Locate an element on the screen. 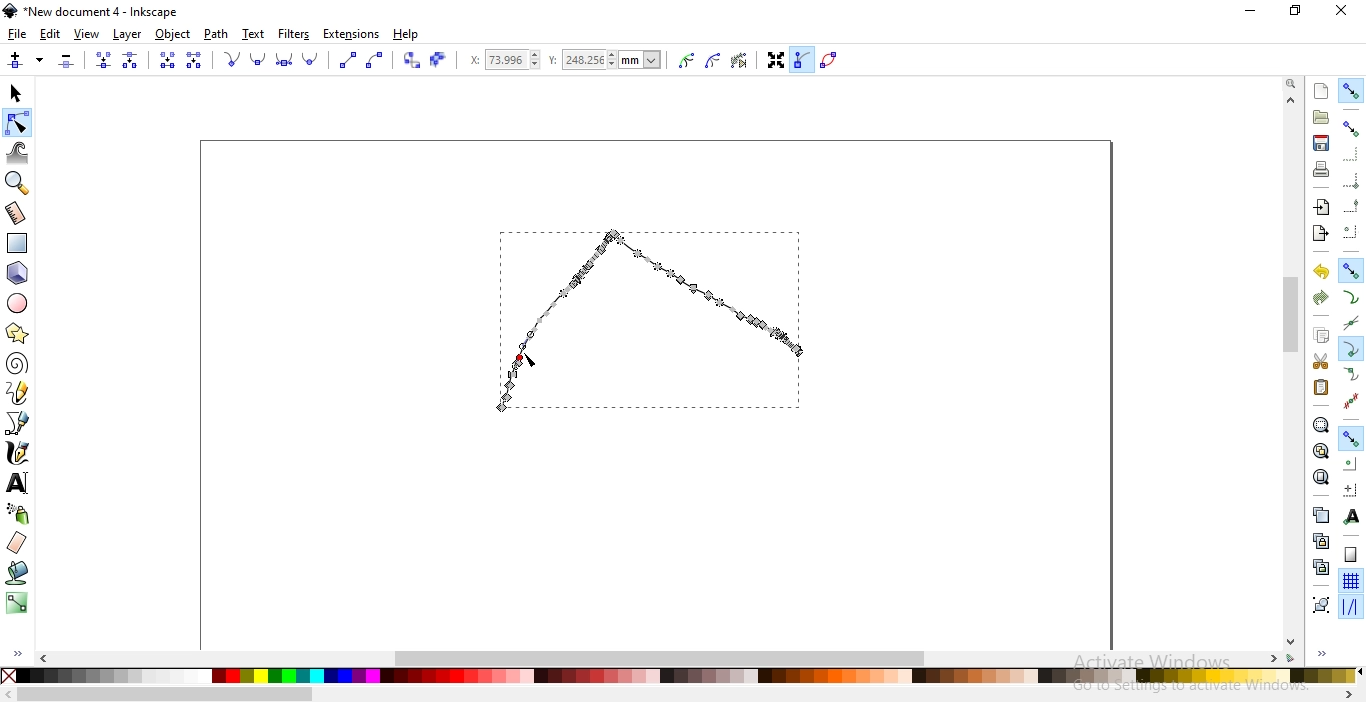 Image resolution: width=1366 pixels, height=702 pixels. snap midpoints of line segments is located at coordinates (1352, 400).